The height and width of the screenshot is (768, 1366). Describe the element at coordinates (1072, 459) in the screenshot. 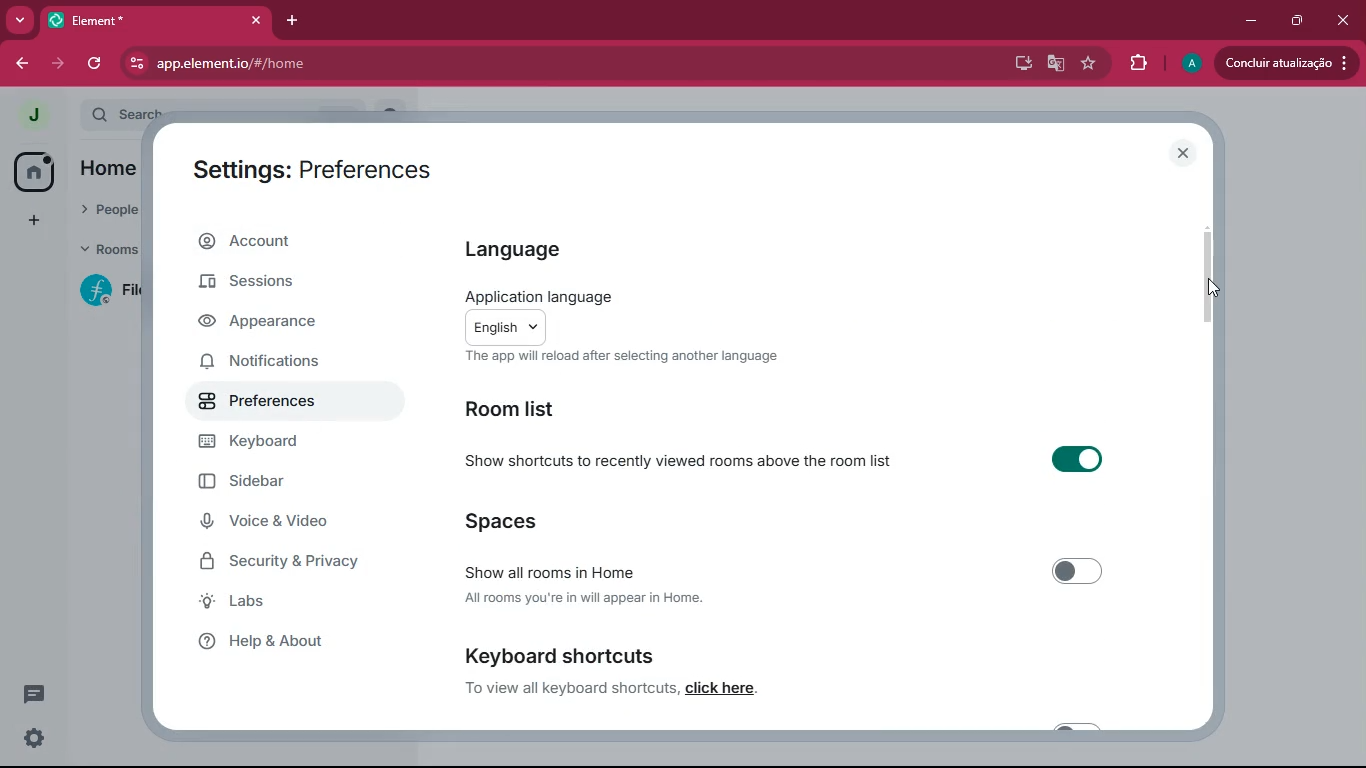

I see `Toggle on` at that location.